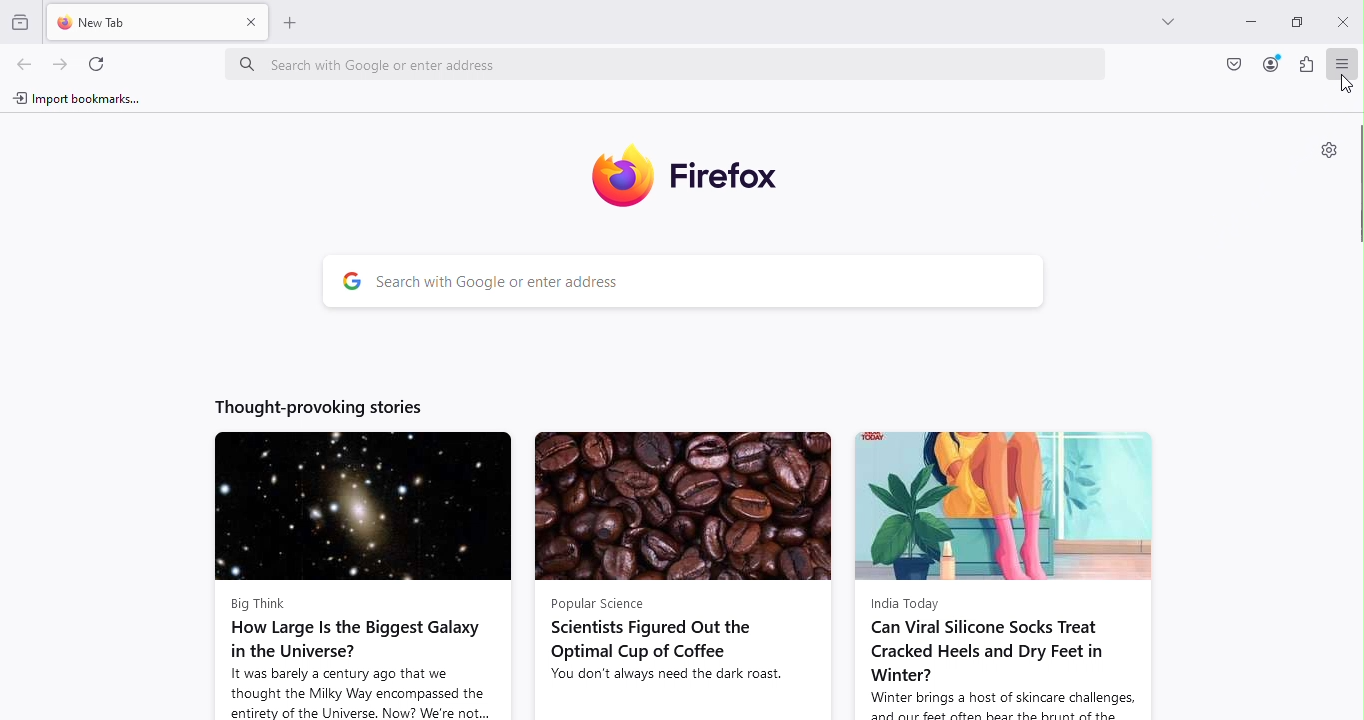  Describe the element at coordinates (22, 65) in the screenshot. I see `Go back one page` at that location.